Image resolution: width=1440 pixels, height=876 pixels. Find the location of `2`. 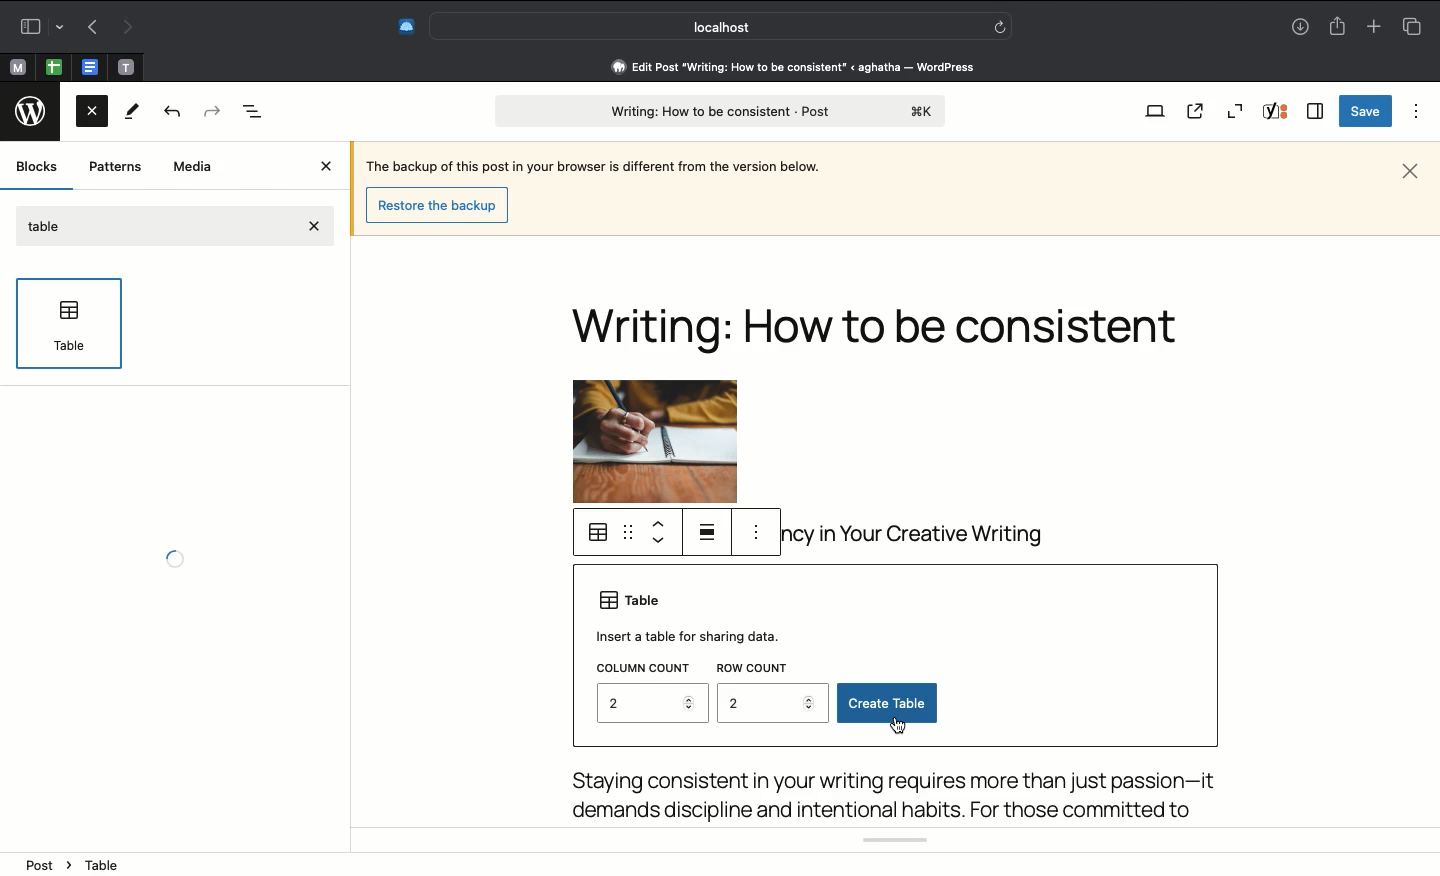

2 is located at coordinates (652, 703).